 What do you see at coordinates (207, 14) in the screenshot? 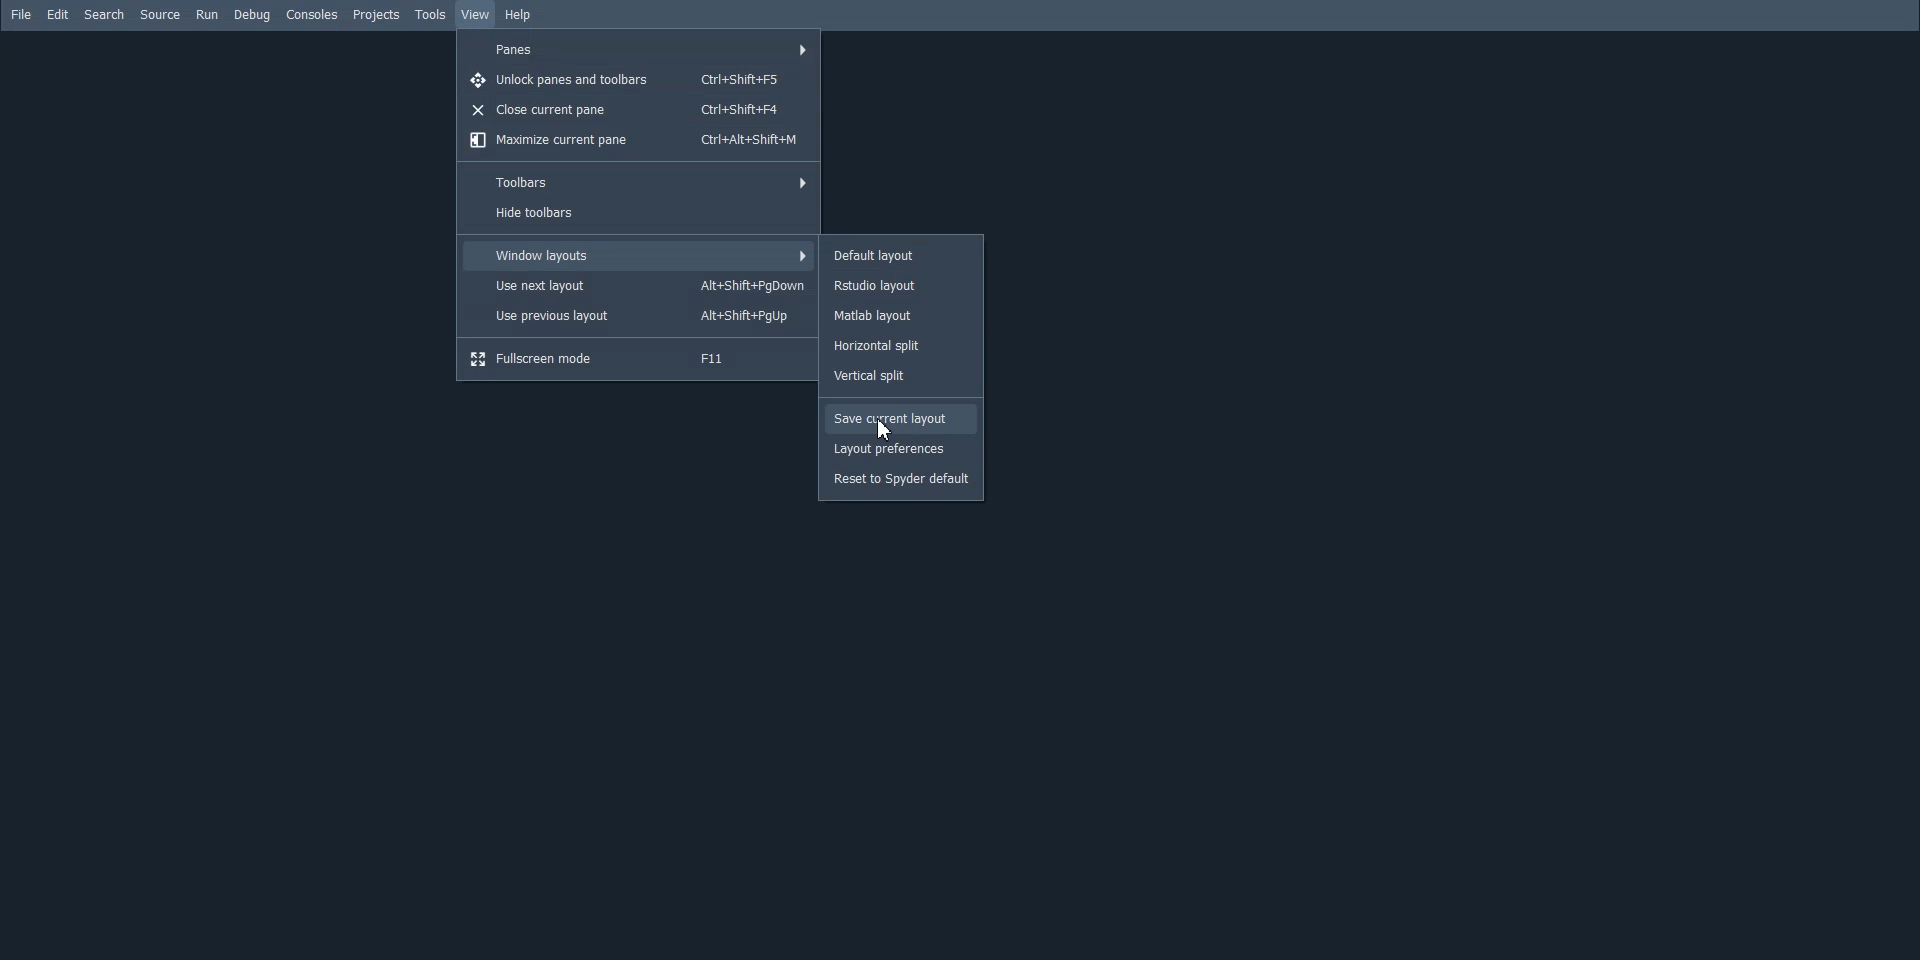
I see `Run` at bounding box center [207, 14].